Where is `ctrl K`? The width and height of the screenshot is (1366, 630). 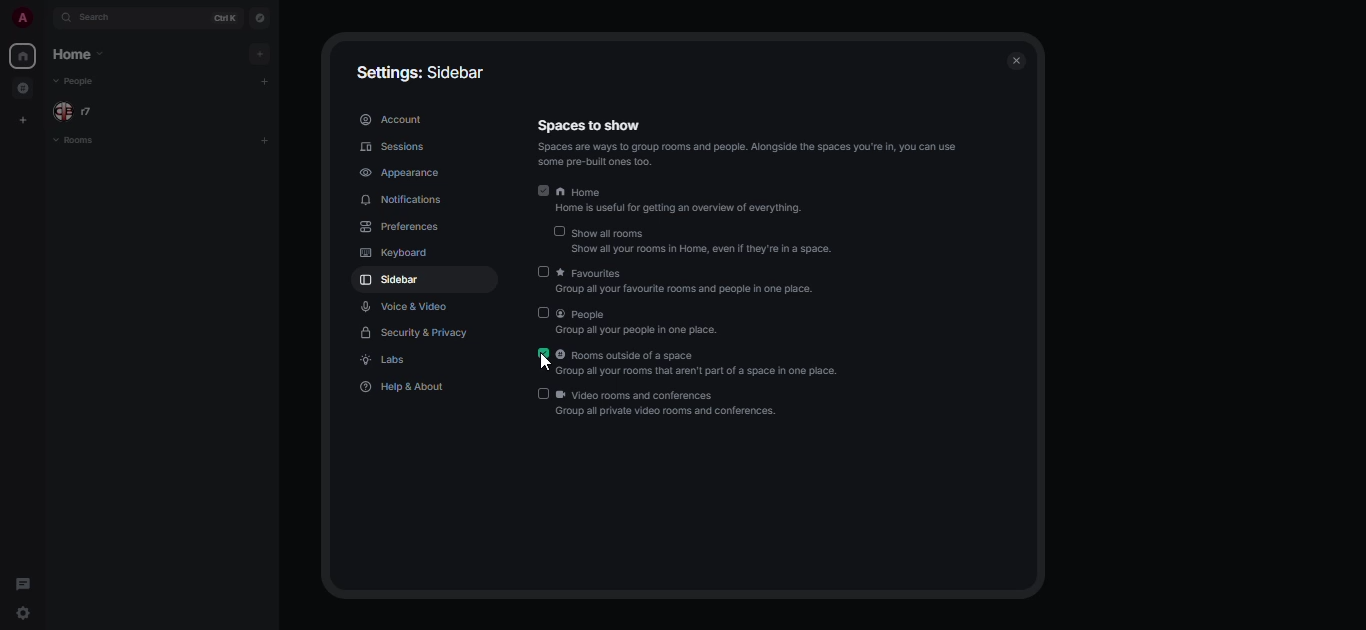 ctrl K is located at coordinates (221, 18).